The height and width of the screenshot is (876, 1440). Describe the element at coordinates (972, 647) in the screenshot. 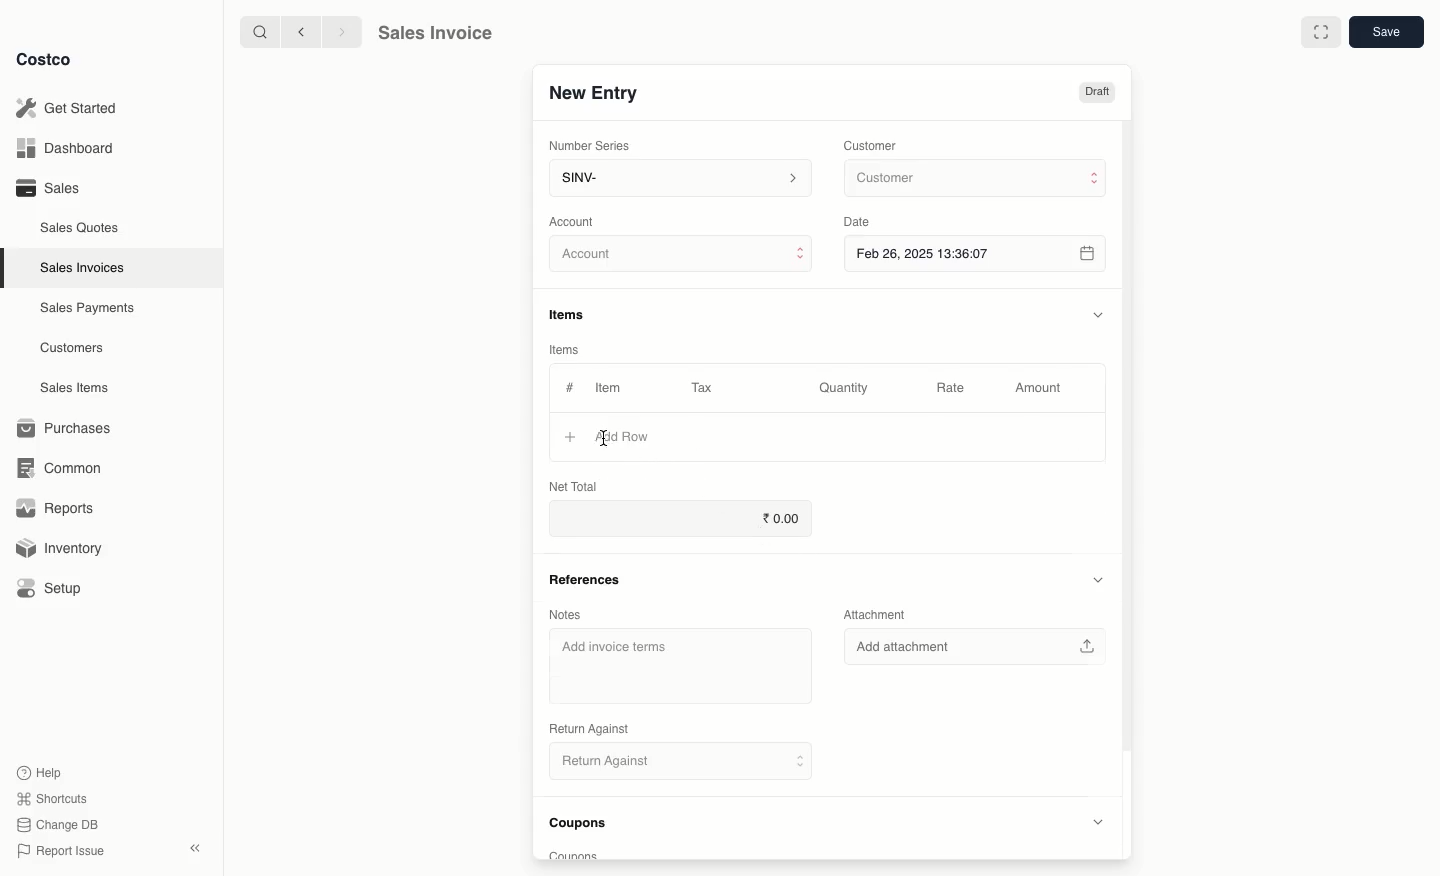

I see `‘Add attachment` at that location.